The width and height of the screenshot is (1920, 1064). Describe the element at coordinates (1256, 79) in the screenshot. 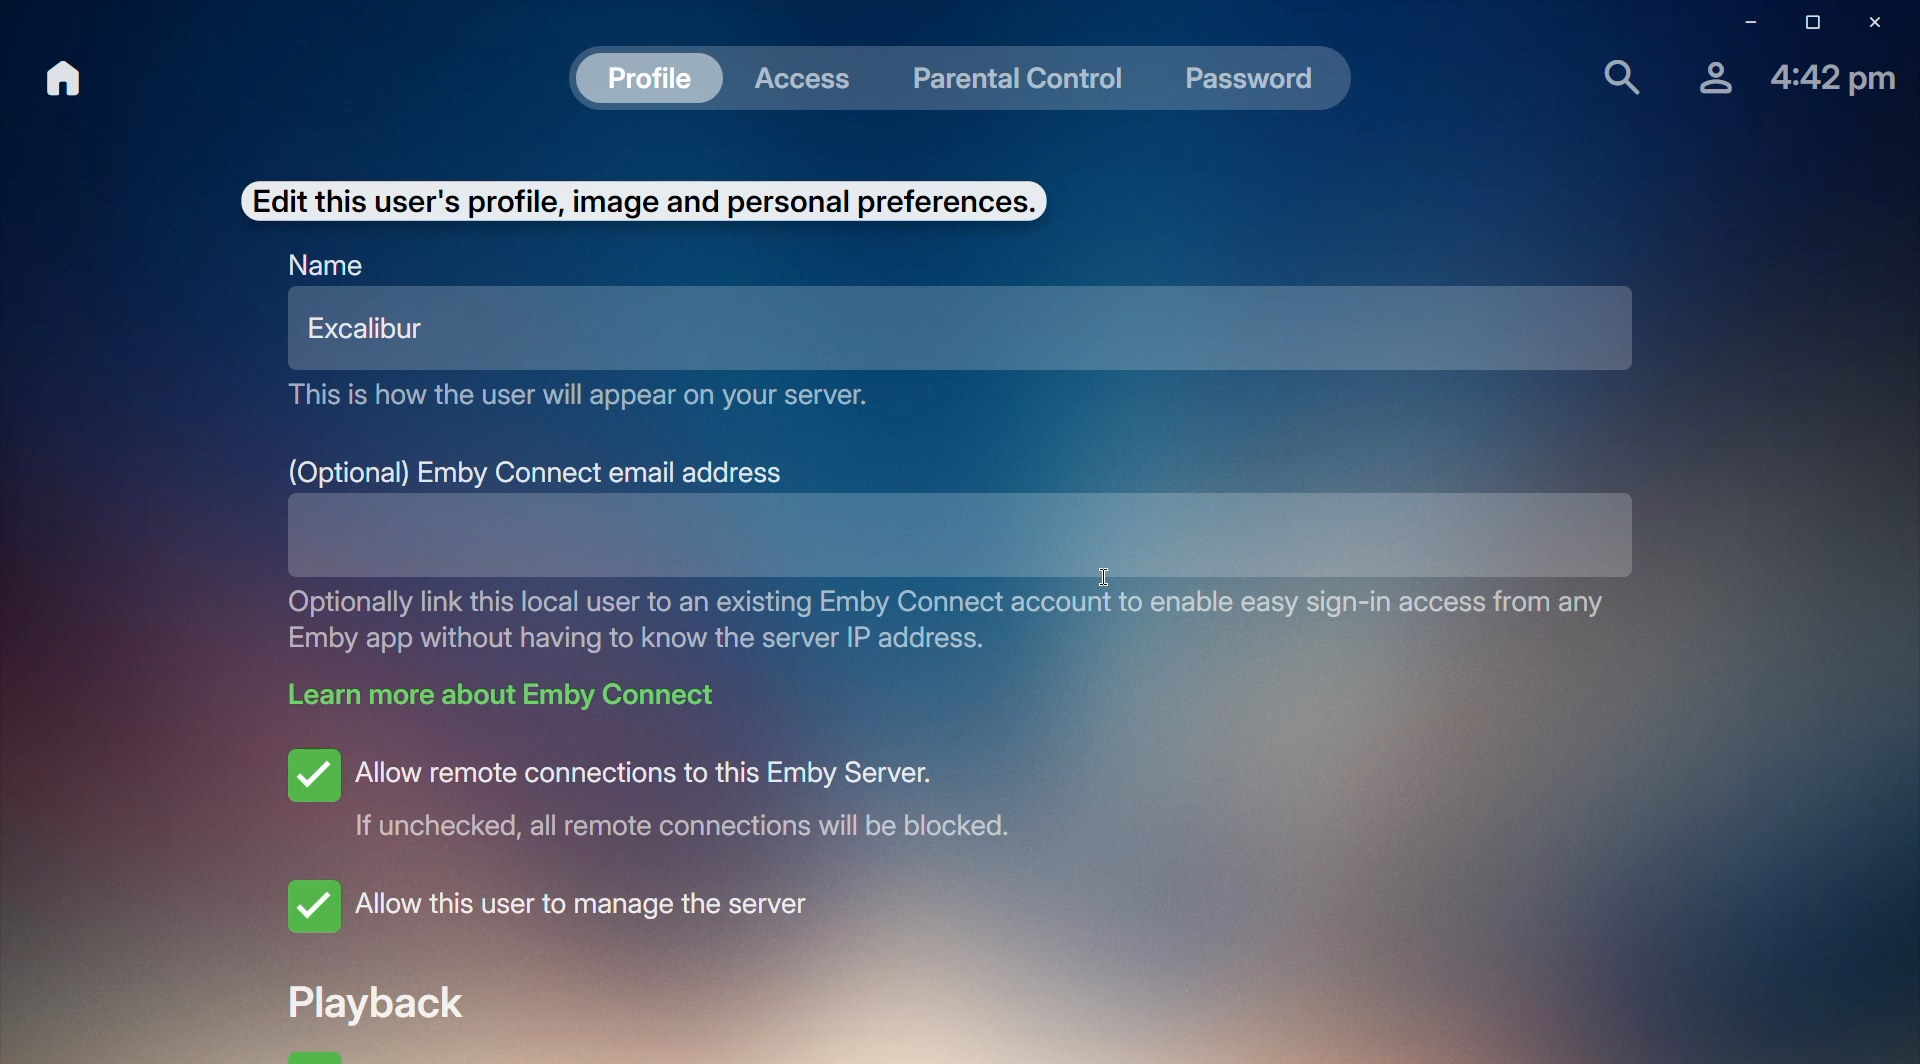

I see `Password` at that location.